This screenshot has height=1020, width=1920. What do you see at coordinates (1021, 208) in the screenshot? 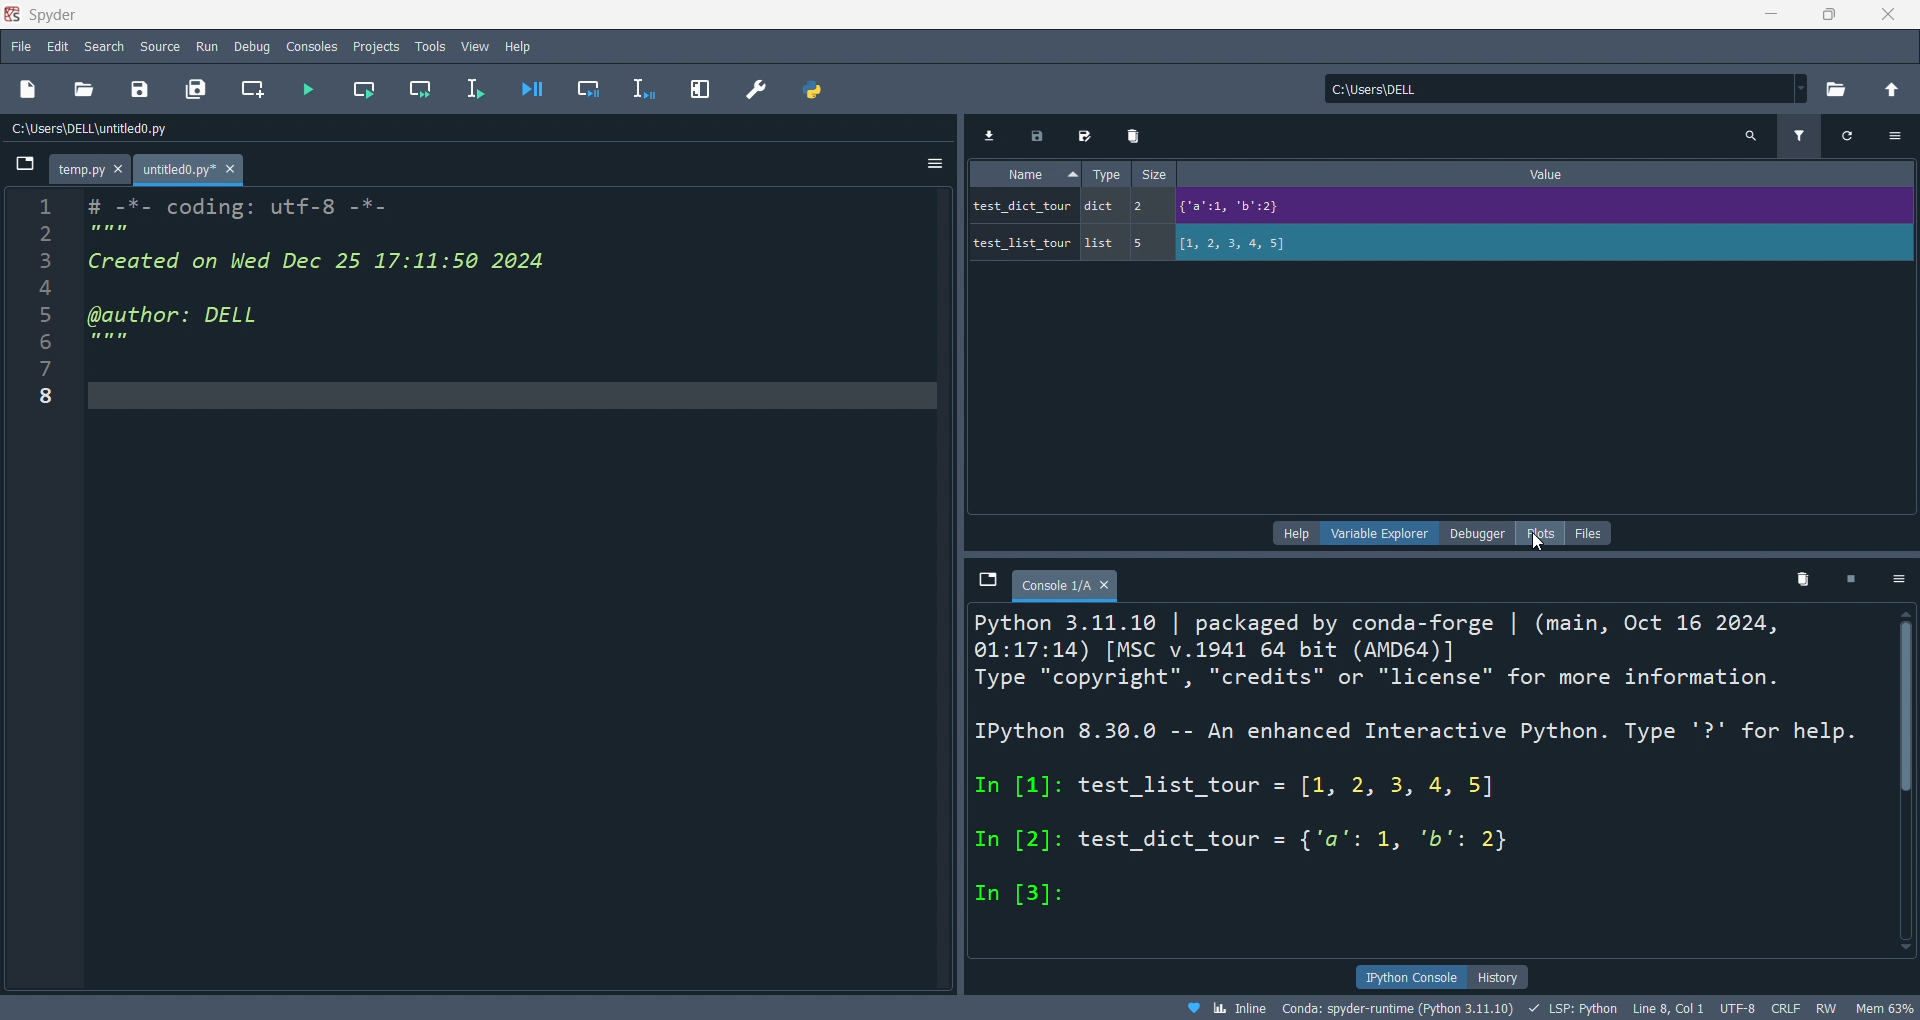
I see `variable` at bounding box center [1021, 208].